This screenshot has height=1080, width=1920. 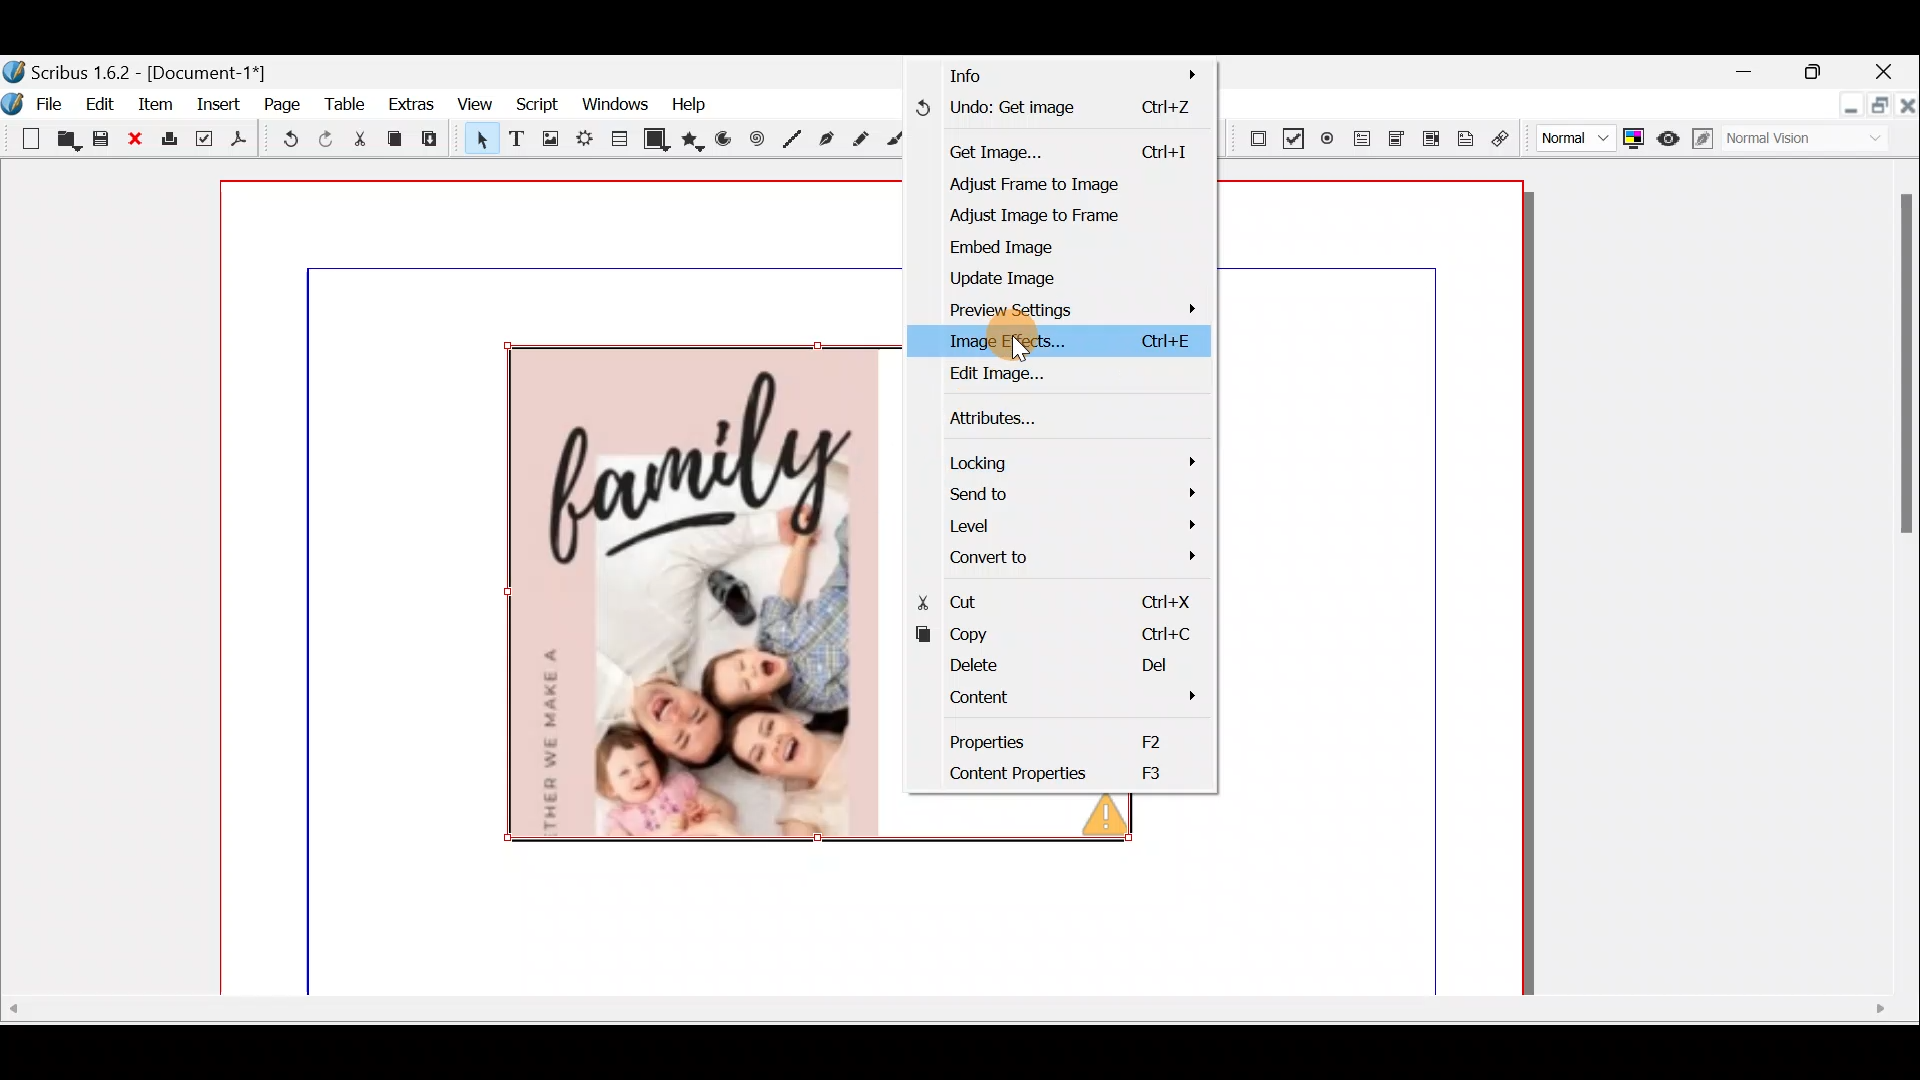 What do you see at coordinates (1059, 111) in the screenshot?
I see `Undo: Get image` at bounding box center [1059, 111].